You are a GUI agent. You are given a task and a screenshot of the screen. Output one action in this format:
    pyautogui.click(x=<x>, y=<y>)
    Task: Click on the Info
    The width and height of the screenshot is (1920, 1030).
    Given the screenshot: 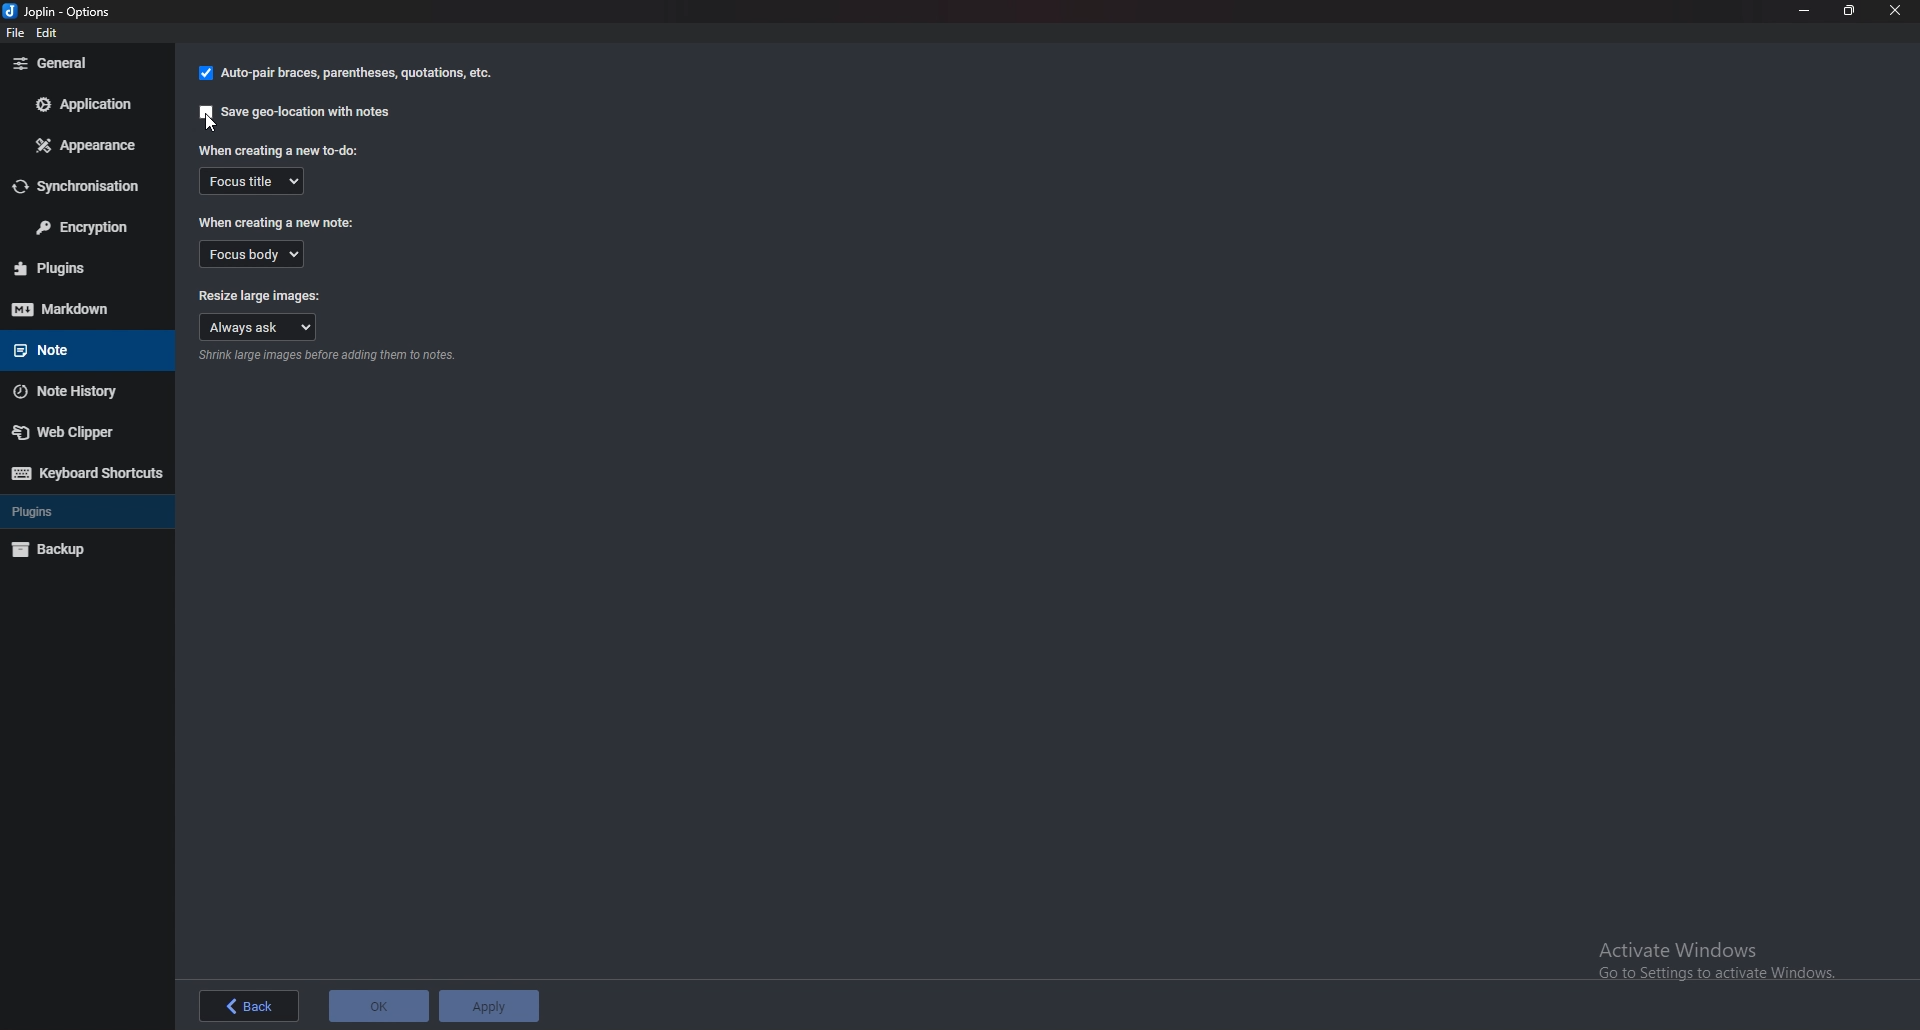 What is the action you would take?
    pyautogui.click(x=329, y=355)
    